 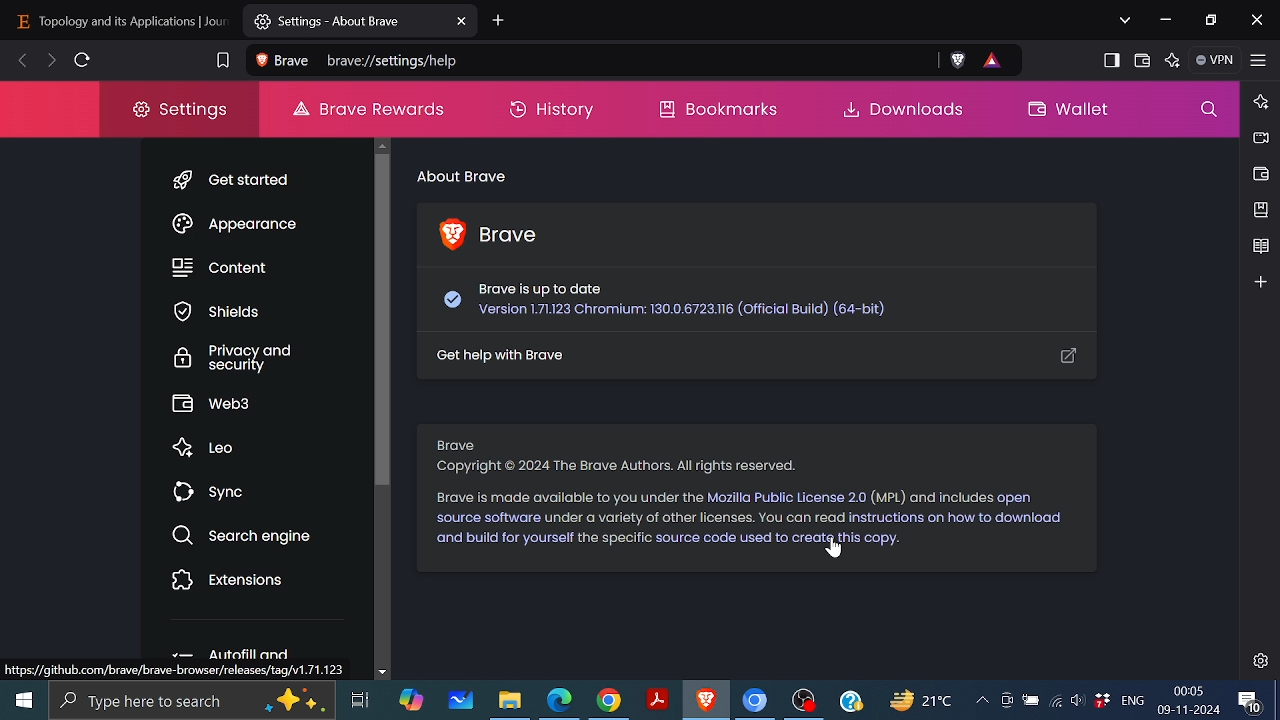 What do you see at coordinates (804, 702) in the screenshot?
I see `OBS Studio` at bounding box center [804, 702].